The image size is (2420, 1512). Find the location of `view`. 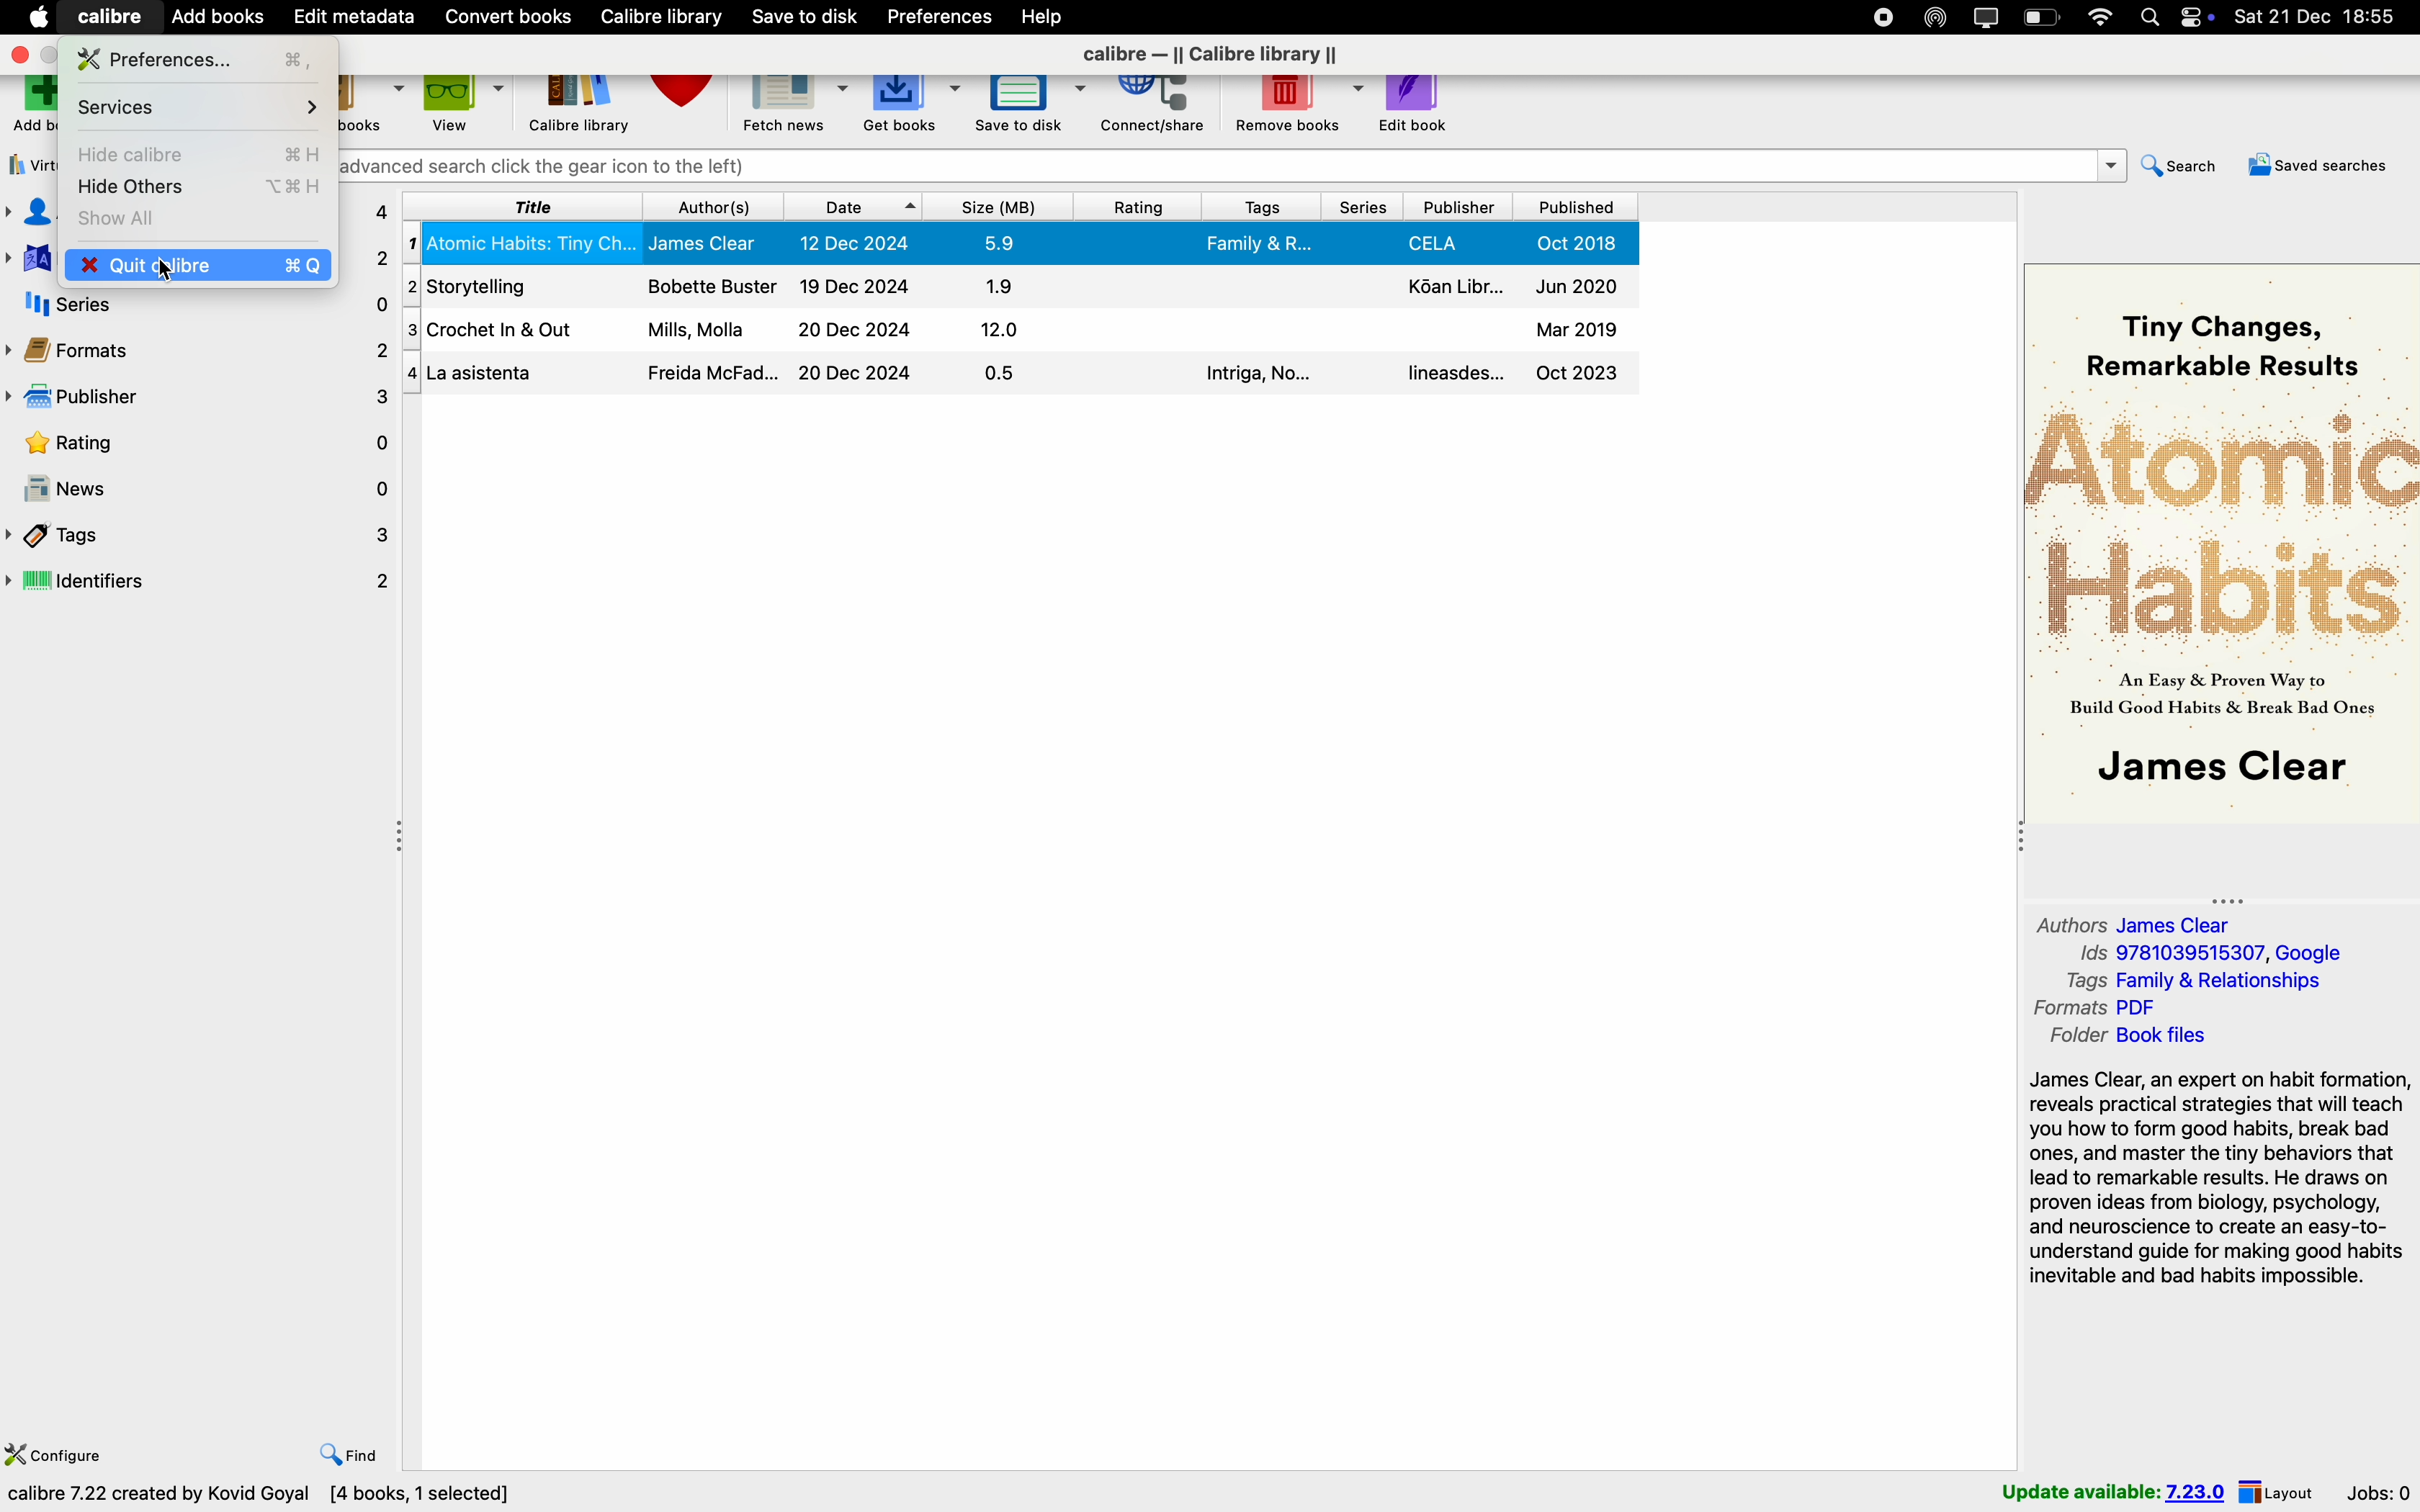

view is located at coordinates (466, 106).